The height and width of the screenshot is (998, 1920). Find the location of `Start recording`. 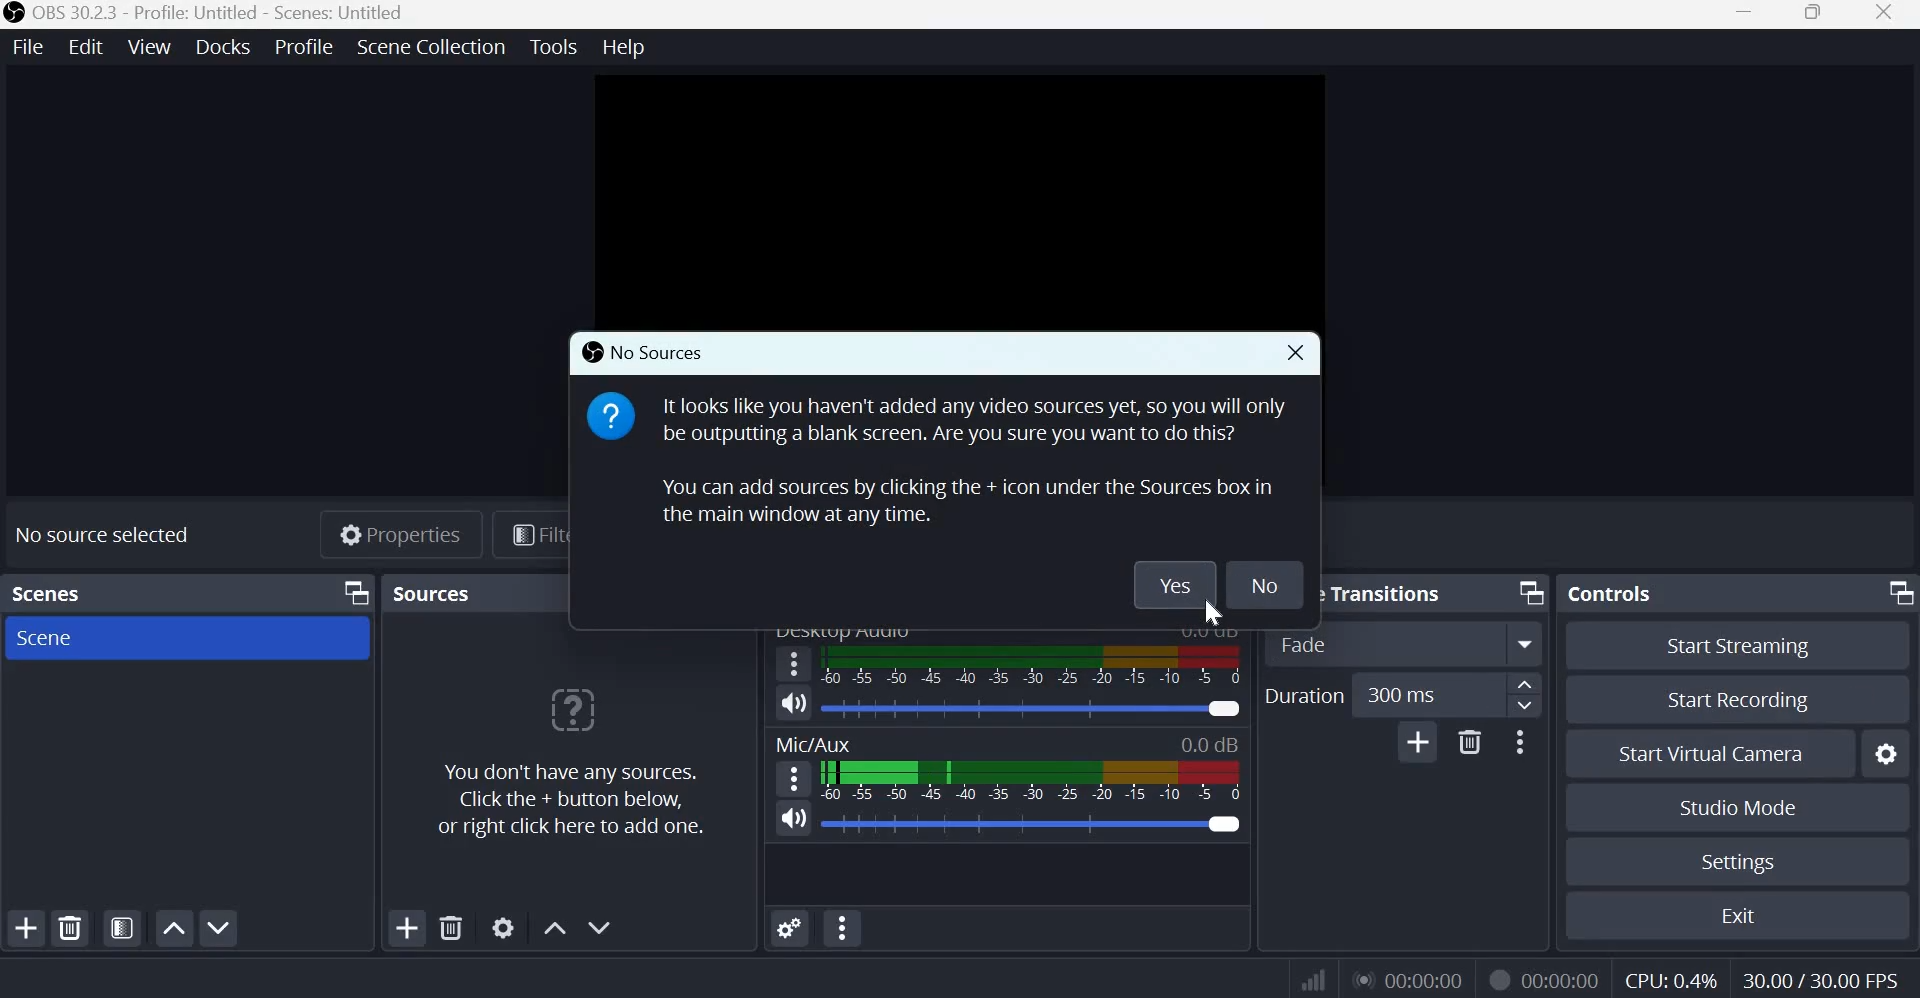

Start recording is located at coordinates (1738, 703).